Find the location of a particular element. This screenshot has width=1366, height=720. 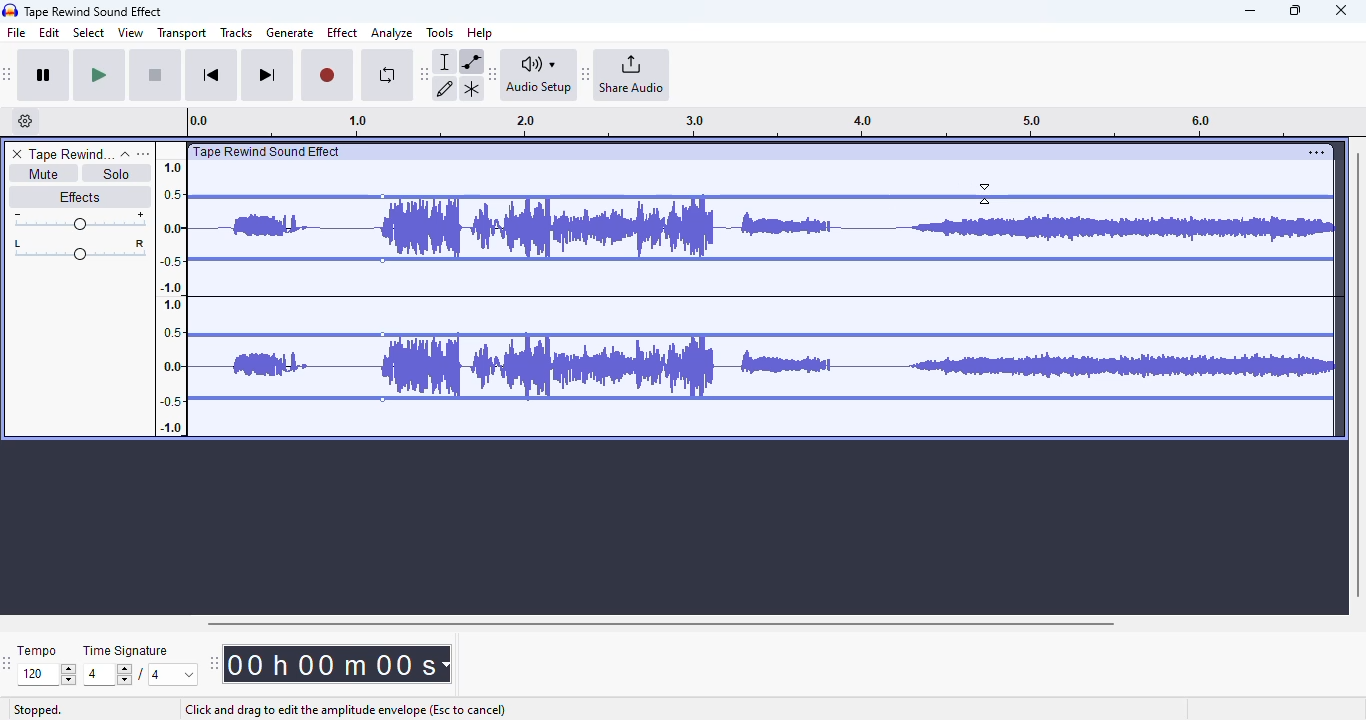

time signature is located at coordinates (126, 651).